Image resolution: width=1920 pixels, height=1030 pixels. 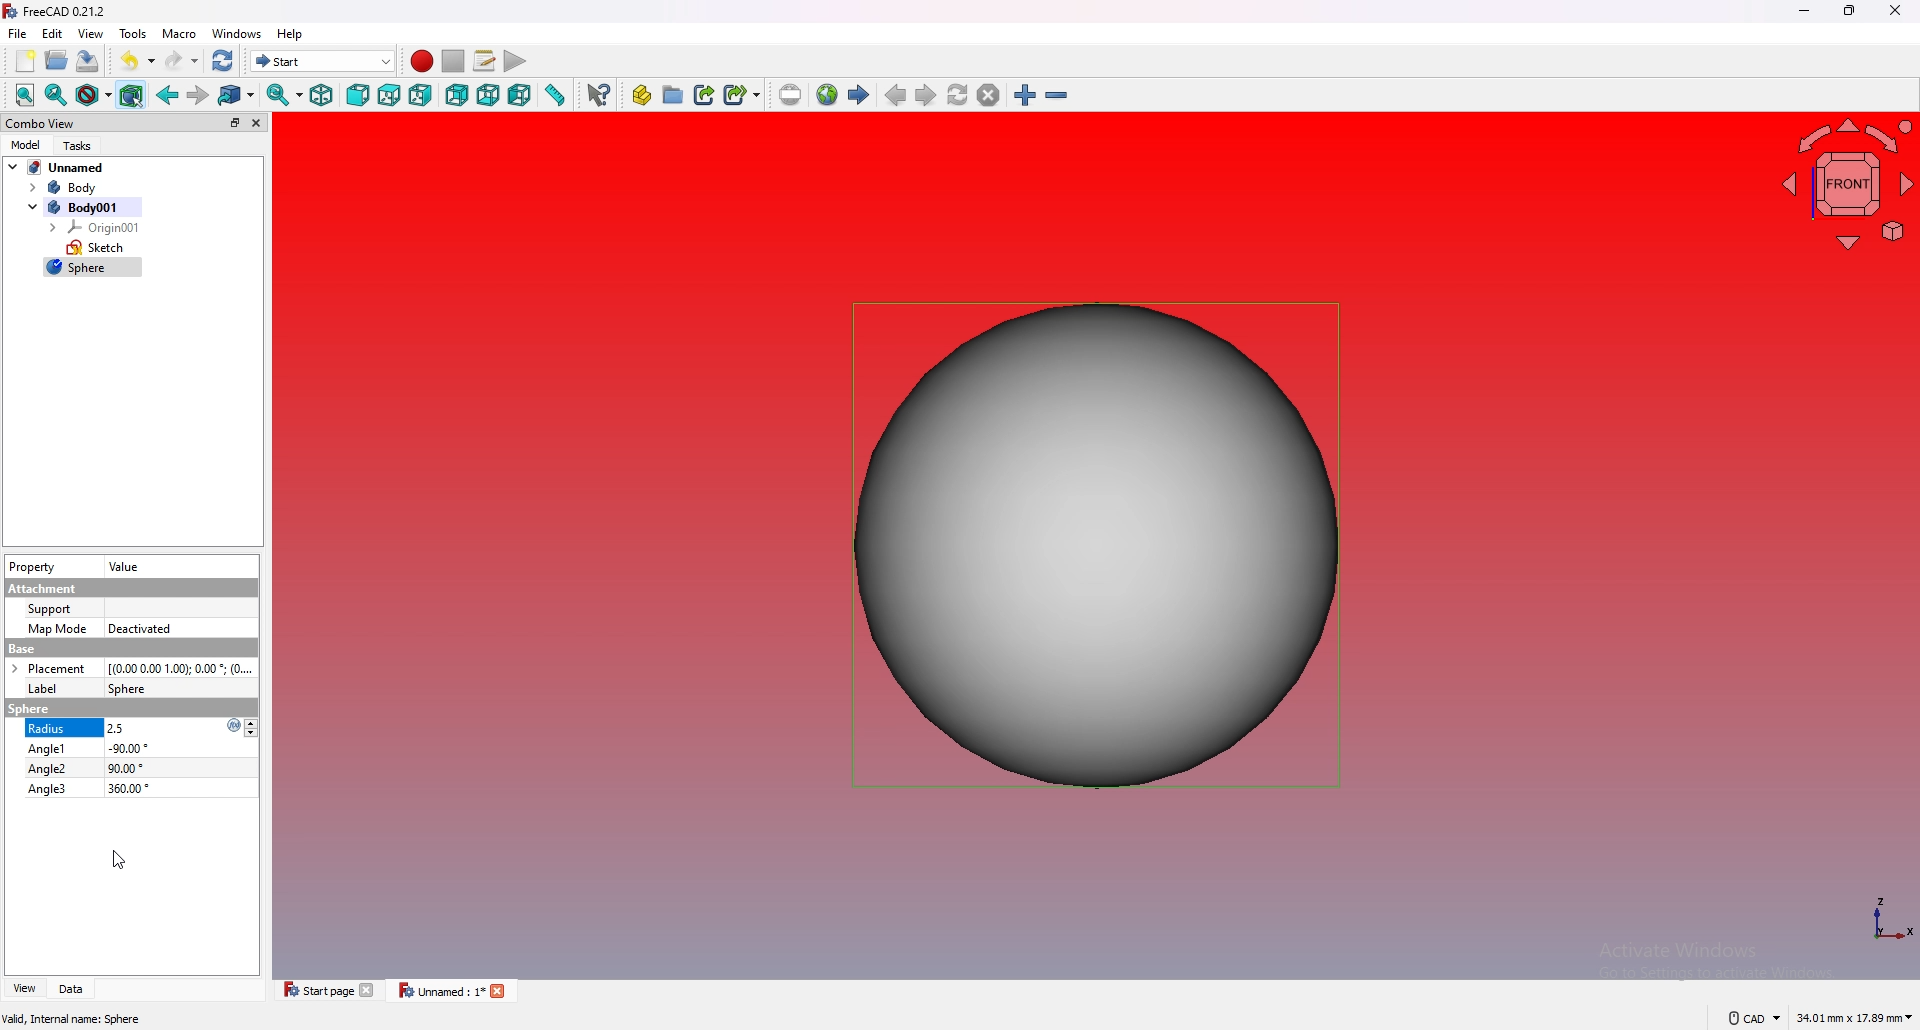 I want to click on base, so click(x=130, y=649).